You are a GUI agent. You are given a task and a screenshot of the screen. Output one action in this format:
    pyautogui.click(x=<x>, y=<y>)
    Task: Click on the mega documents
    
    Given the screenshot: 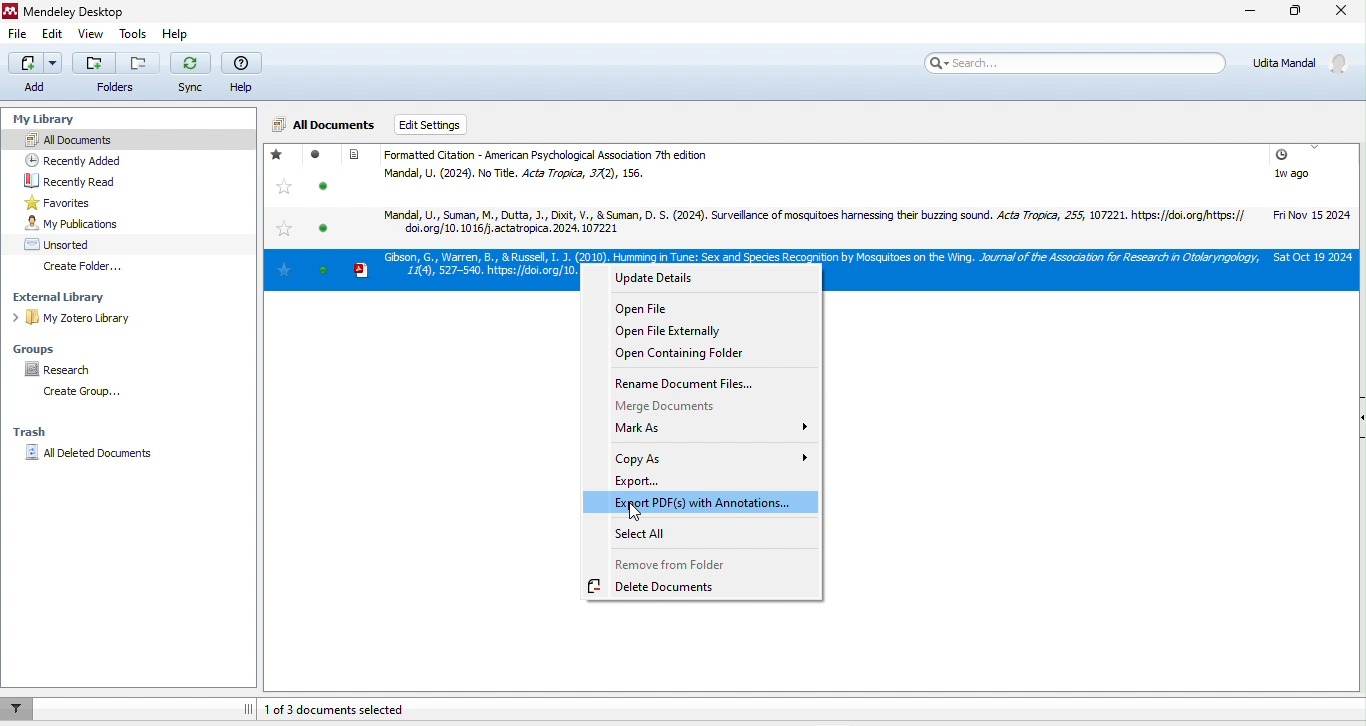 What is the action you would take?
    pyautogui.click(x=685, y=407)
    